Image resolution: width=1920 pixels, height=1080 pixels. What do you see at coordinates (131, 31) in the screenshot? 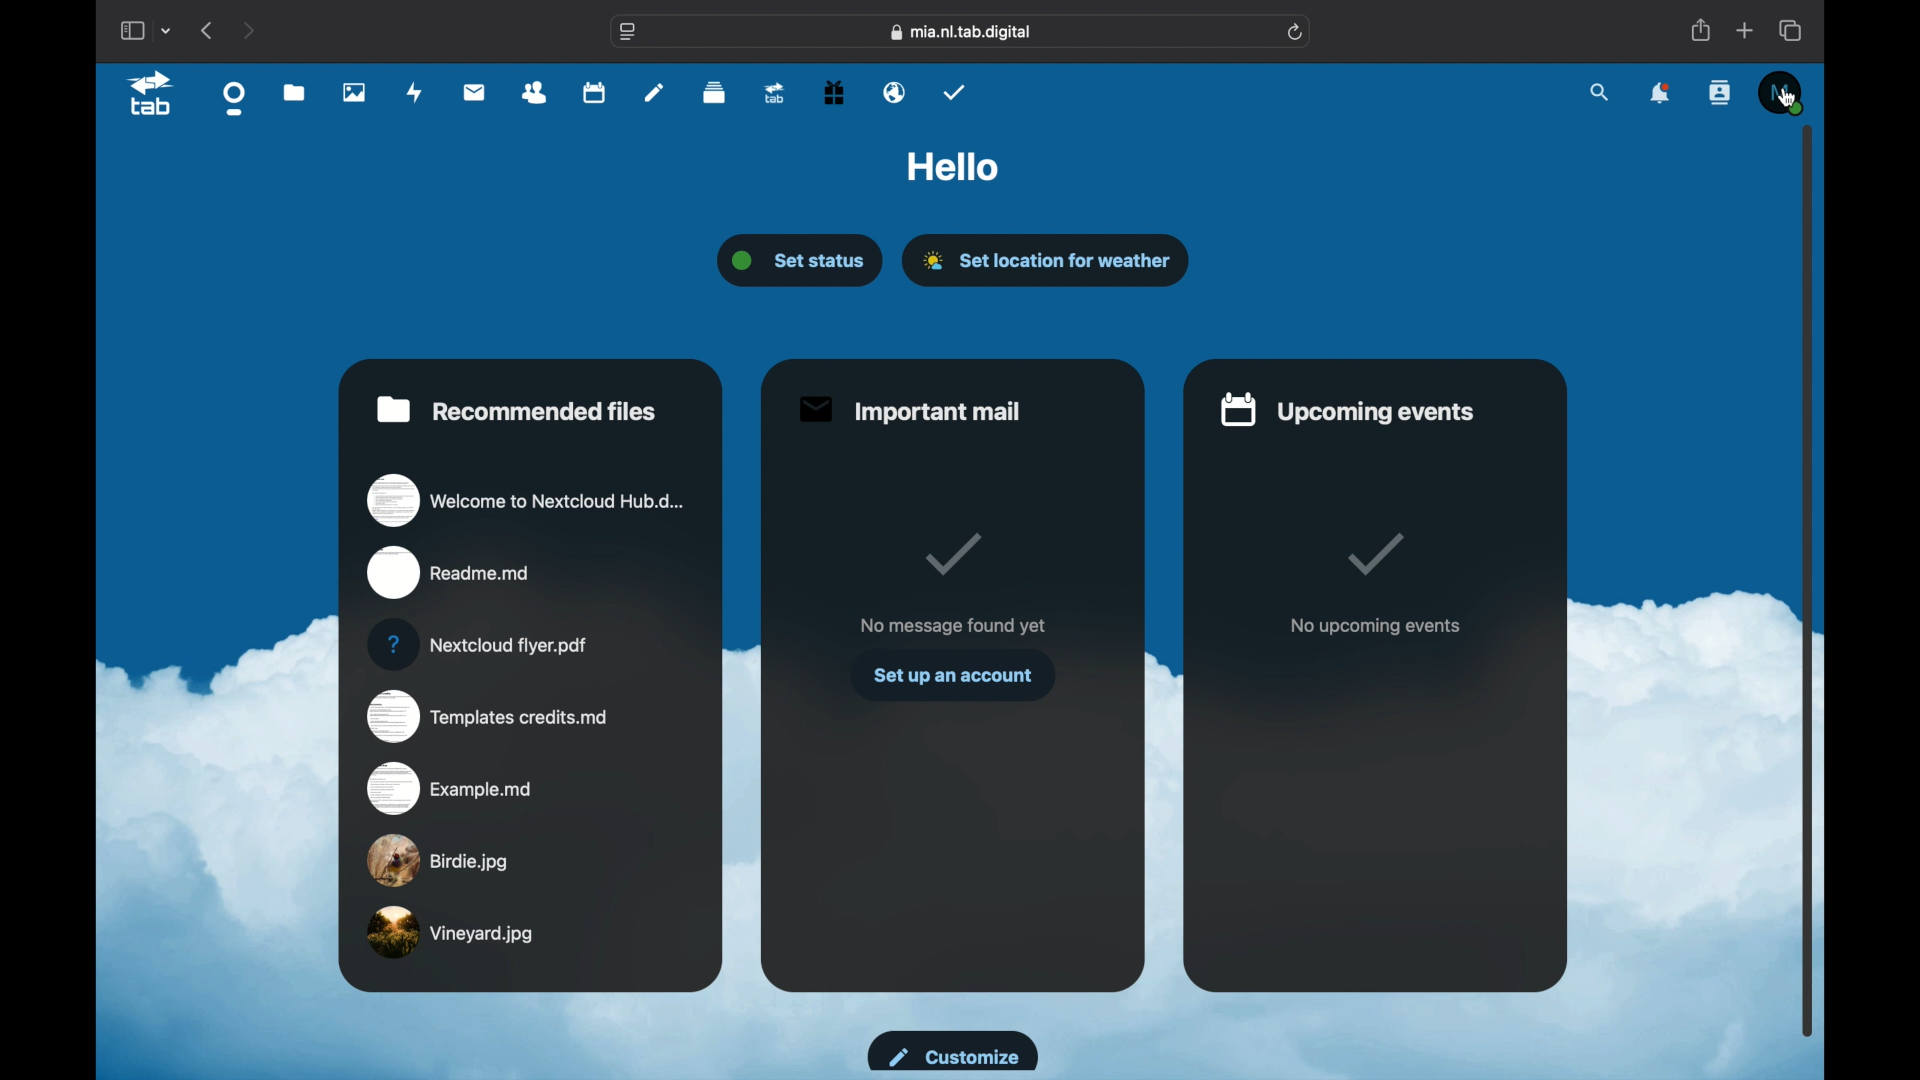
I see `show sidebar` at bounding box center [131, 31].